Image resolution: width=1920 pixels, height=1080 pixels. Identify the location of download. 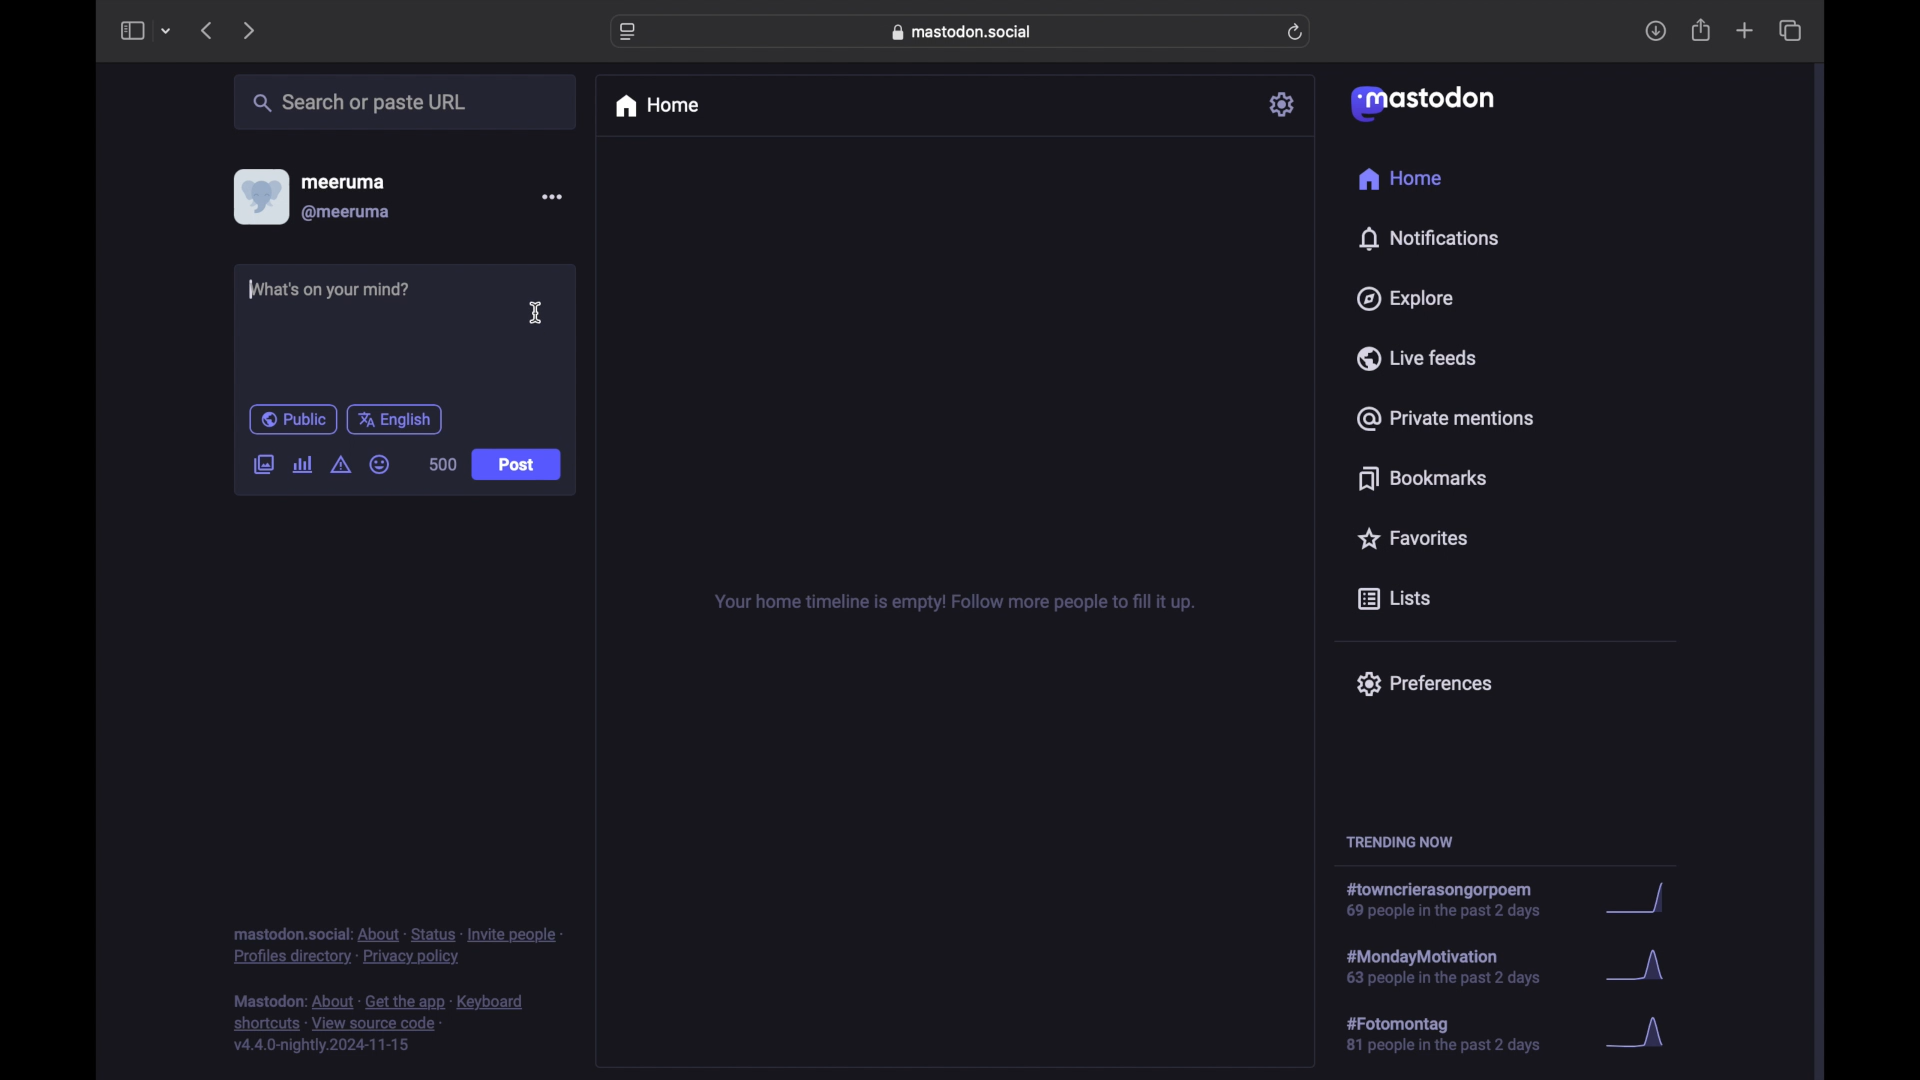
(1656, 32).